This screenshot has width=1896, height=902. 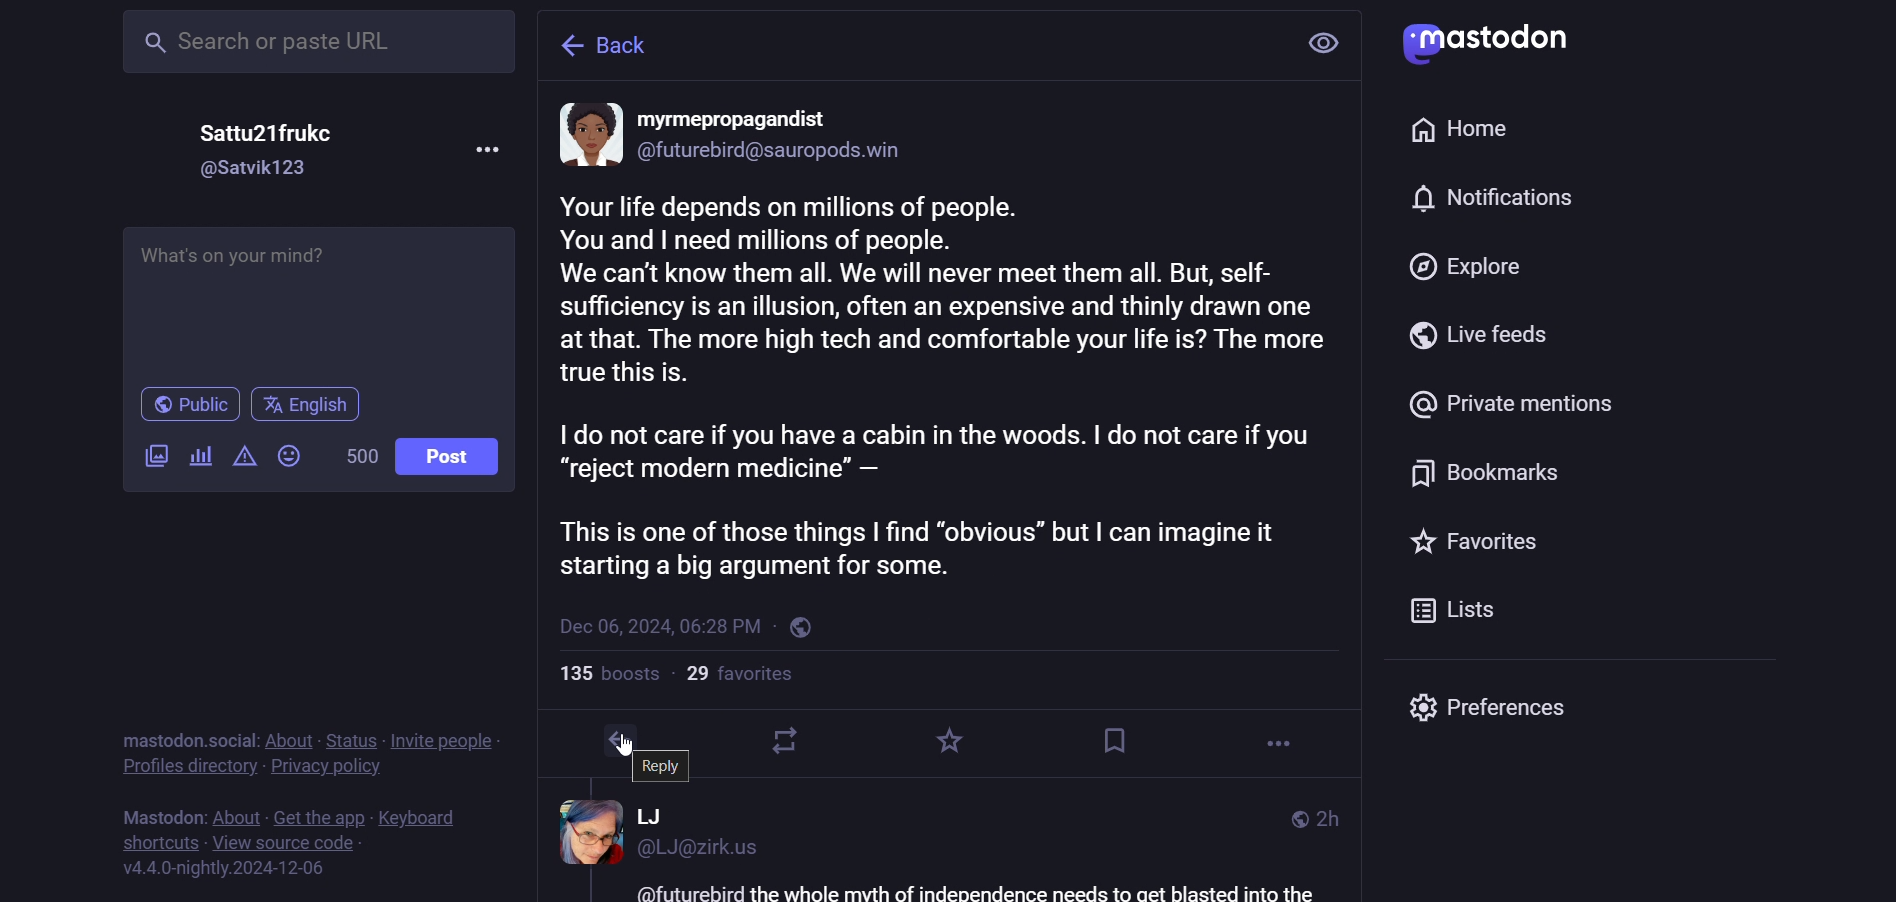 What do you see at coordinates (1477, 544) in the screenshot?
I see `favorite` at bounding box center [1477, 544].